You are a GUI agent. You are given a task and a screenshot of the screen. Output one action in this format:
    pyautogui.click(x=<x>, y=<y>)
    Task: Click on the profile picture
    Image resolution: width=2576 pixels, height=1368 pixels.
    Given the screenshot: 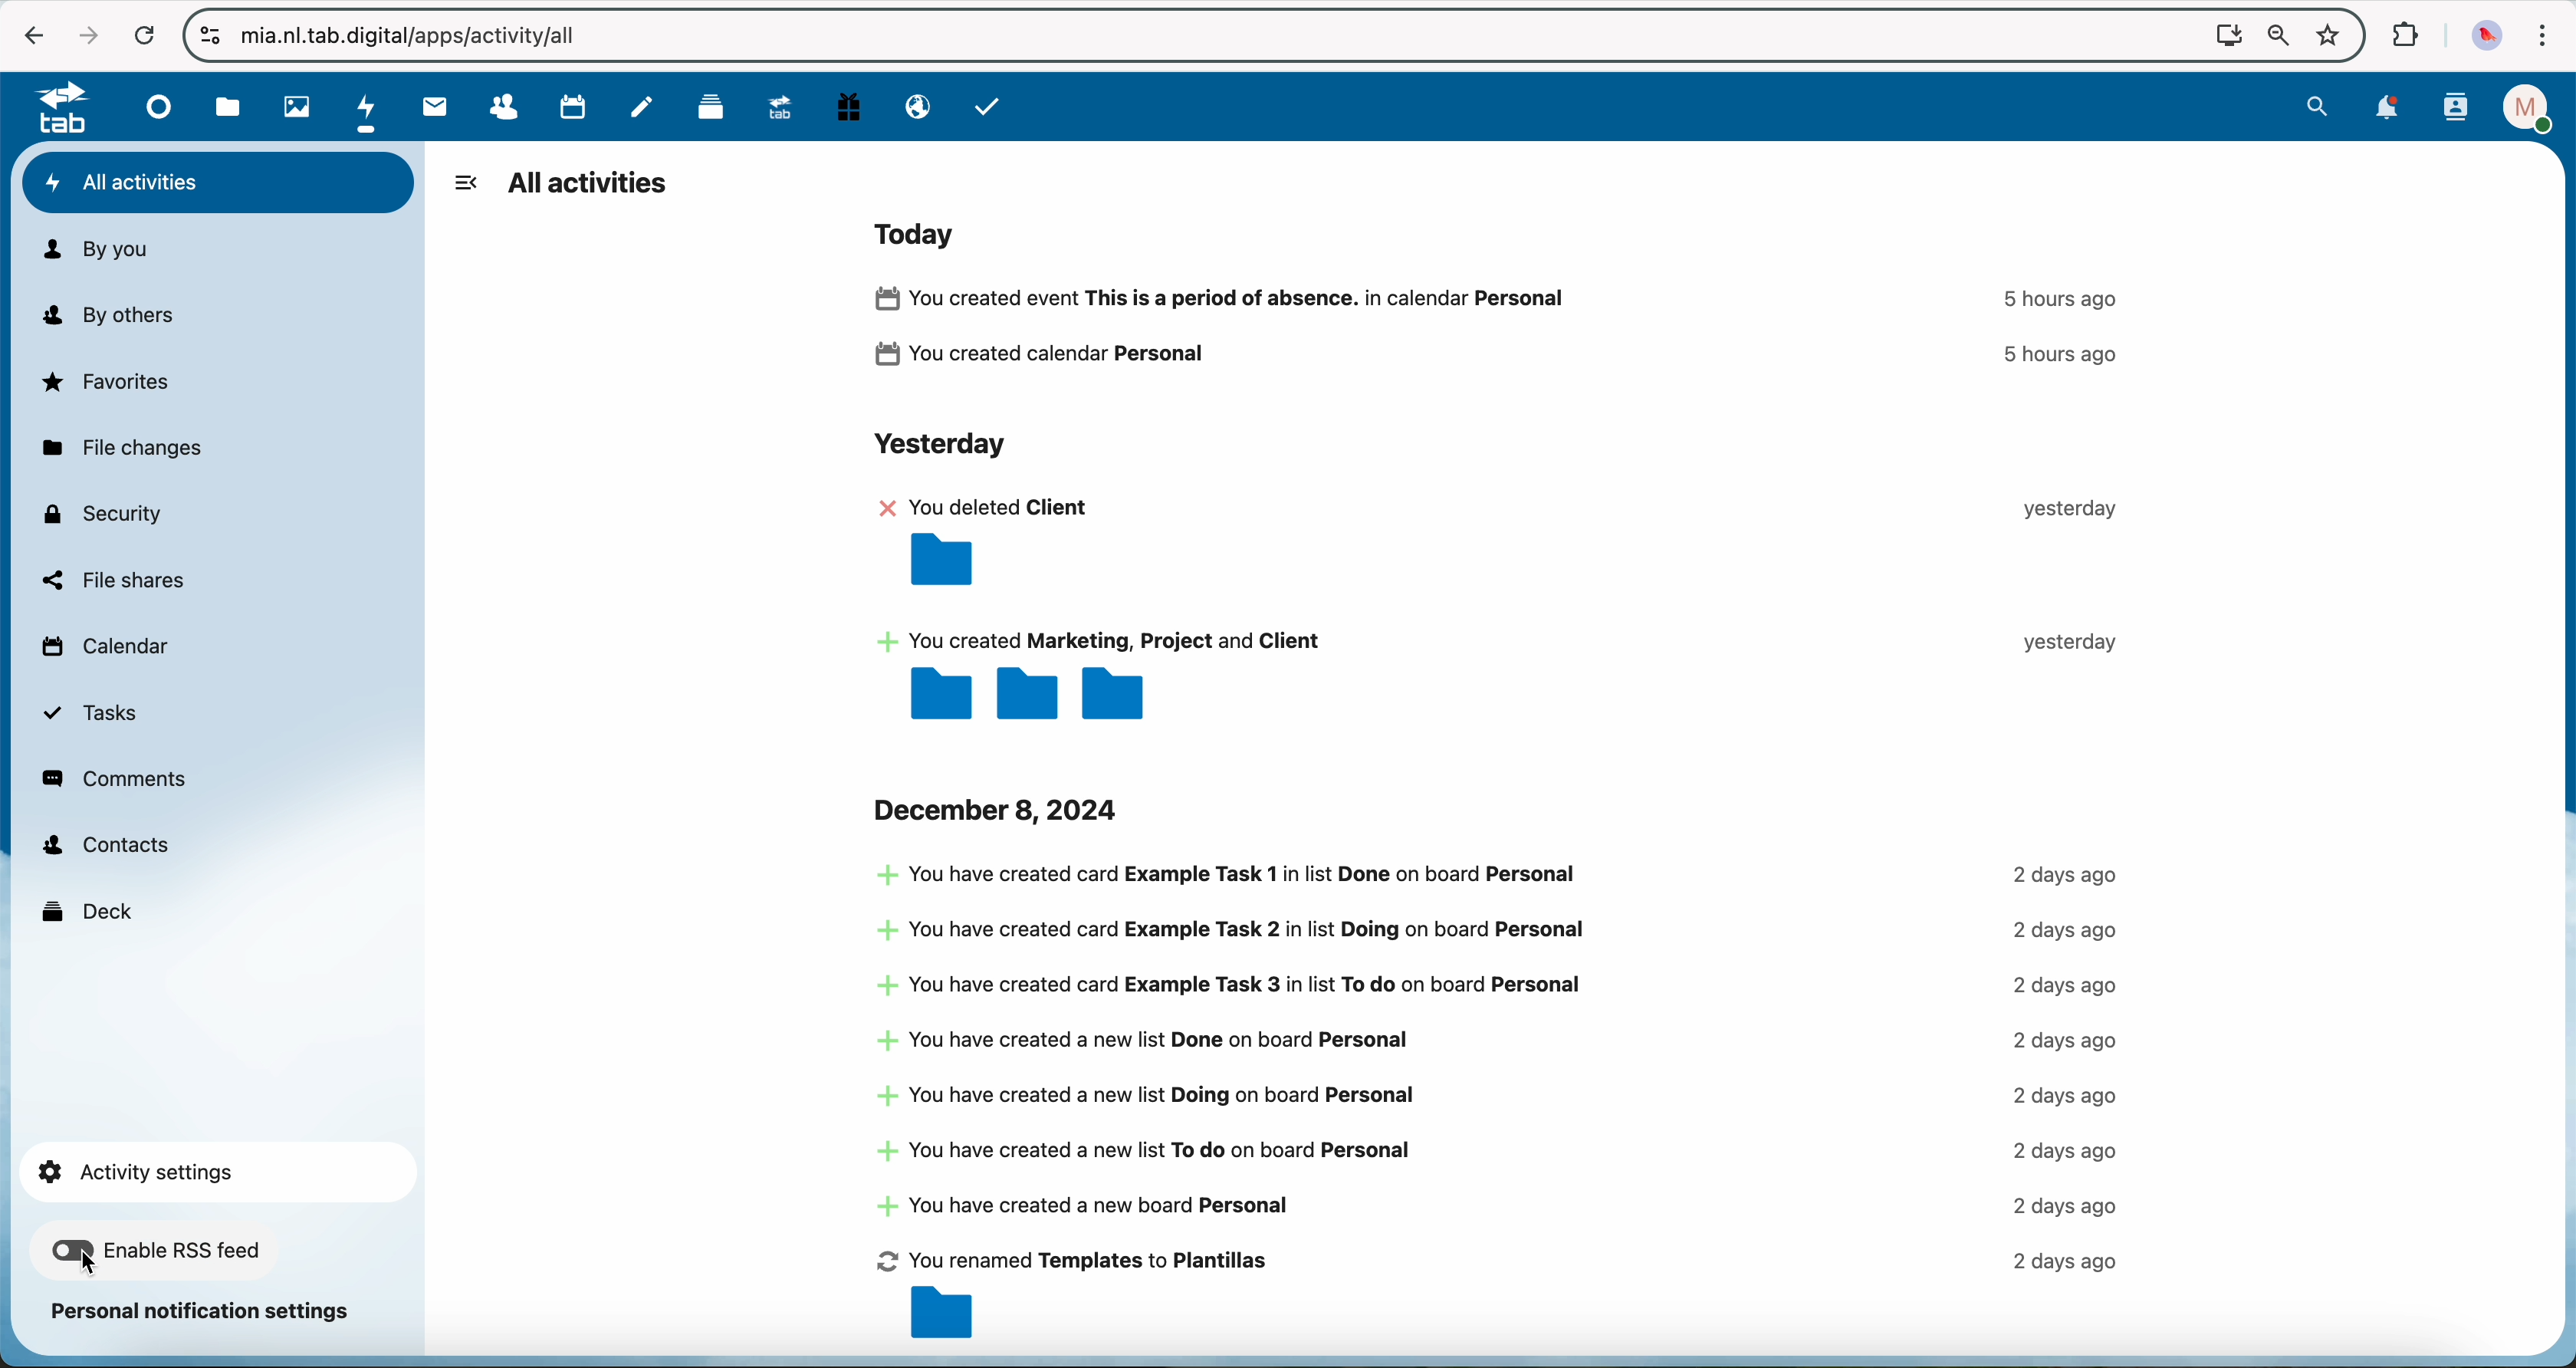 What is the action you would take?
    pyautogui.click(x=2489, y=37)
    